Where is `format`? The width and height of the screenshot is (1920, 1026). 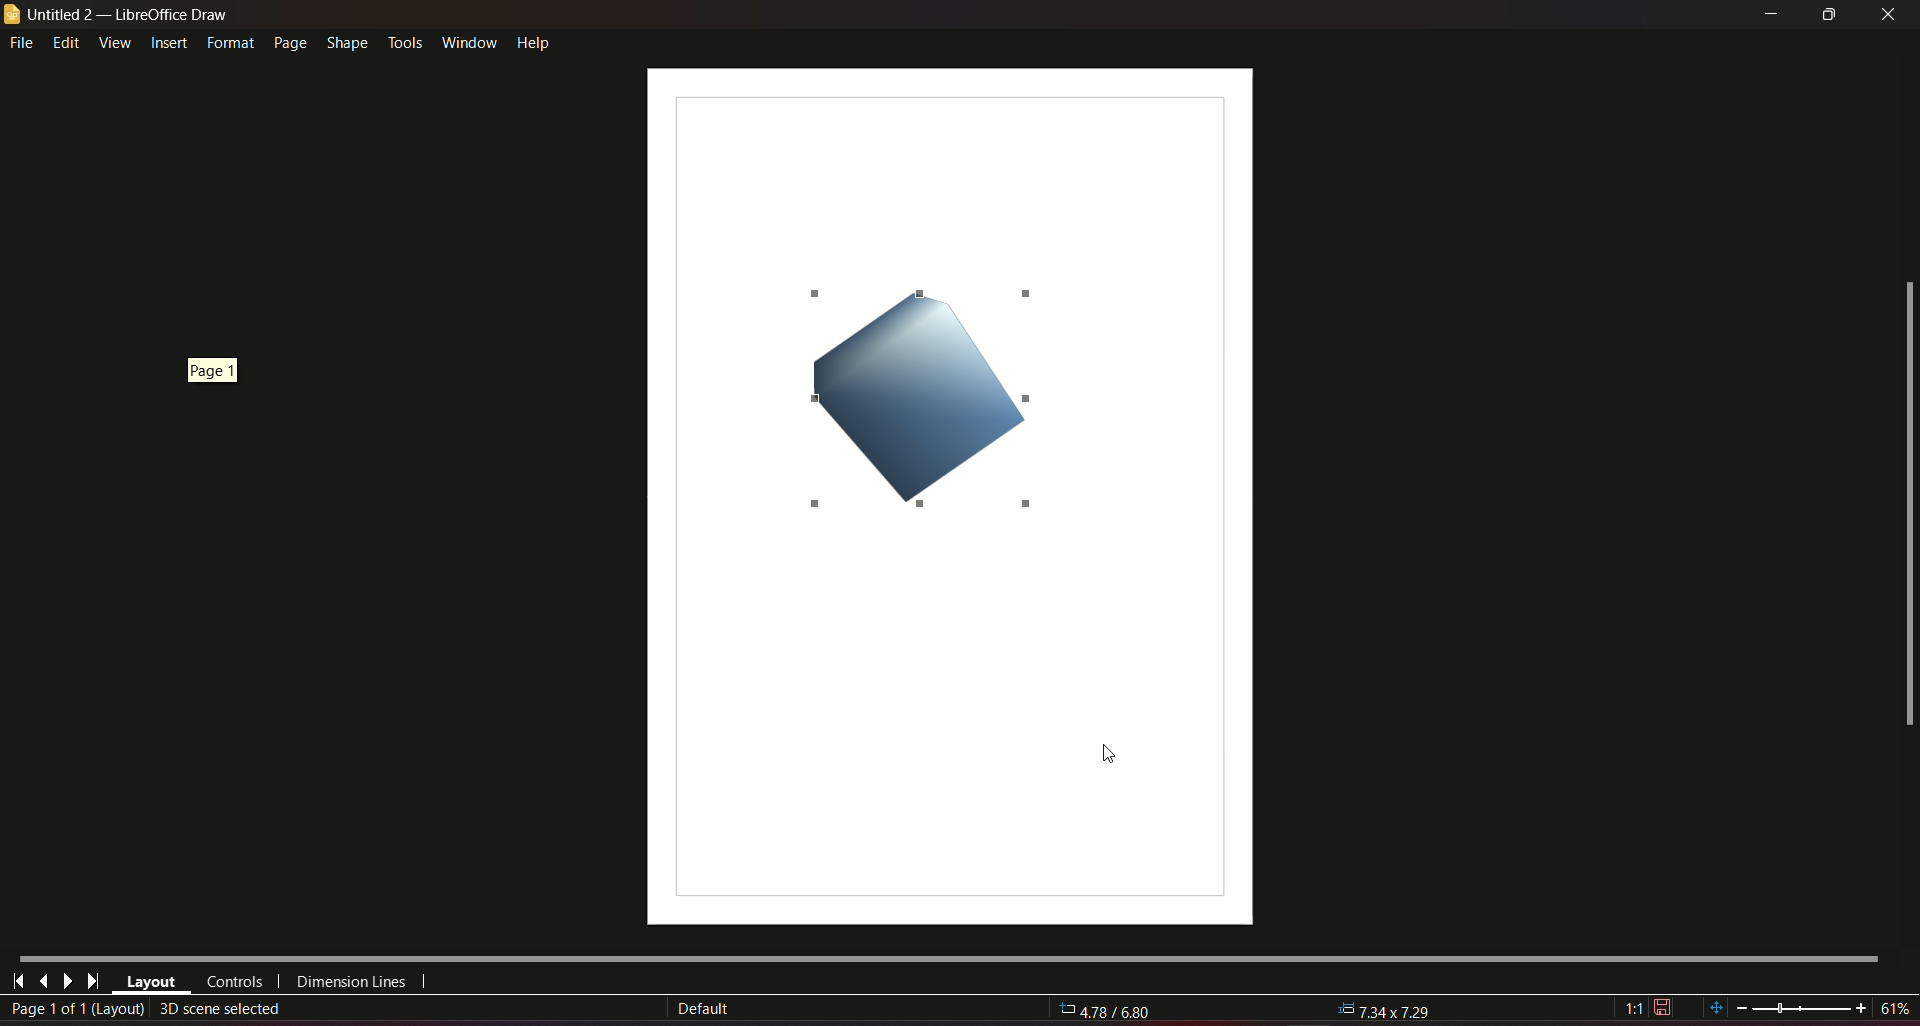
format is located at coordinates (228, 43).